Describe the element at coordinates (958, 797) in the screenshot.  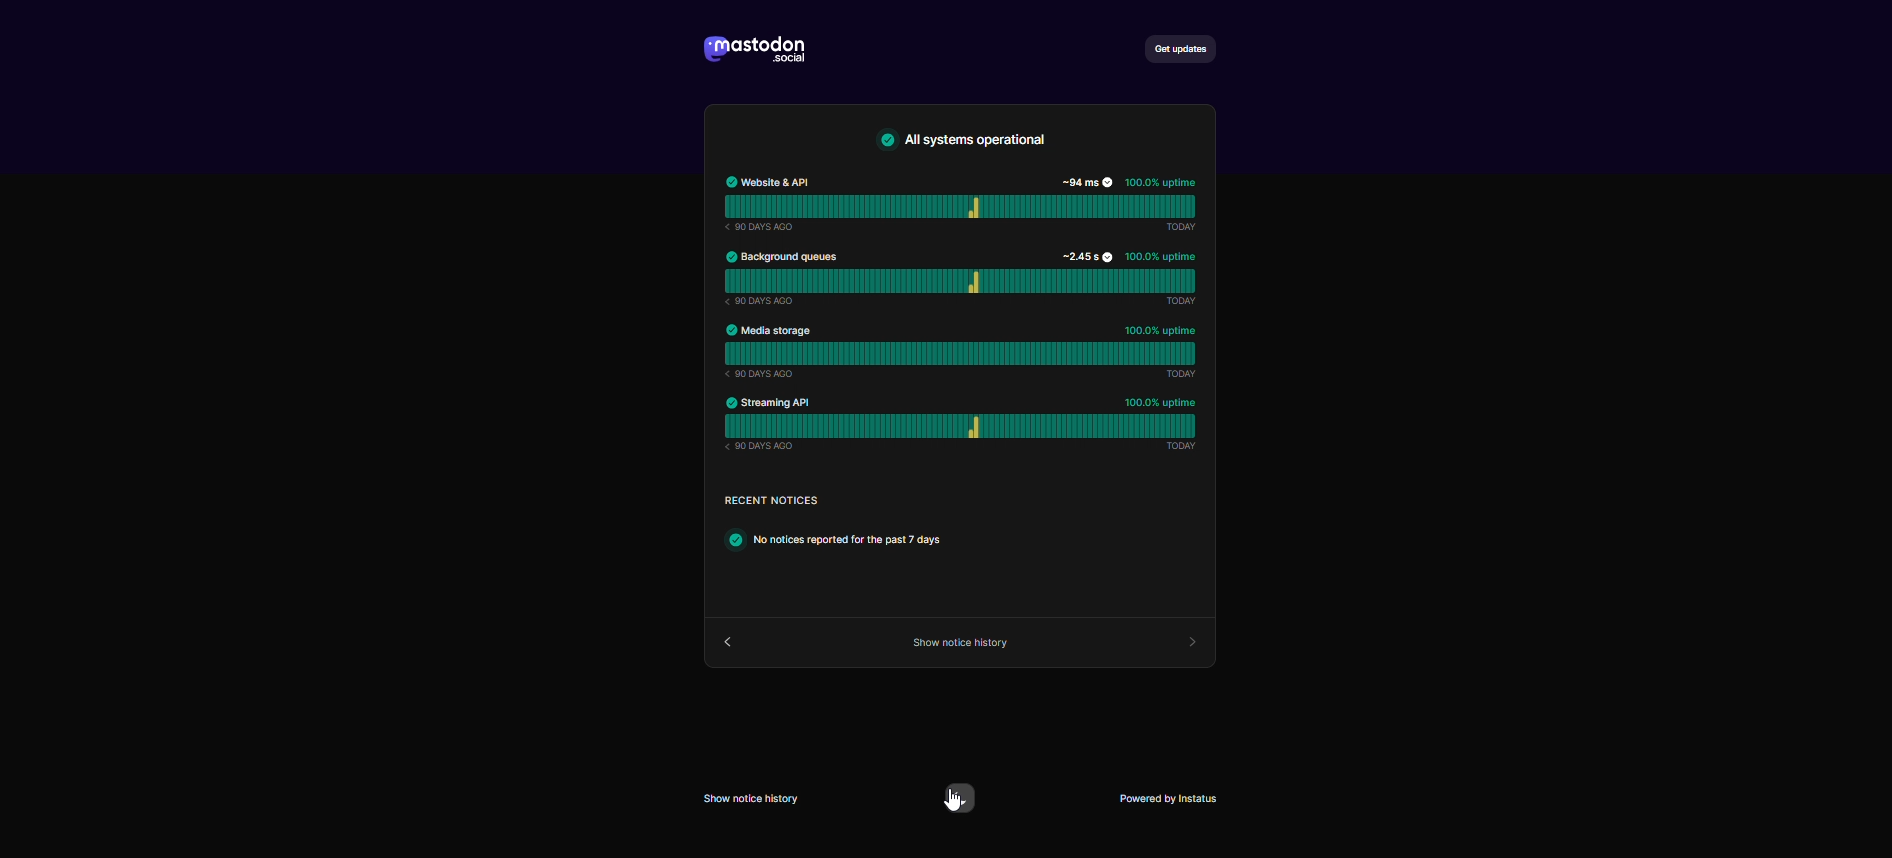
I see `switch to dark mode` at that location.